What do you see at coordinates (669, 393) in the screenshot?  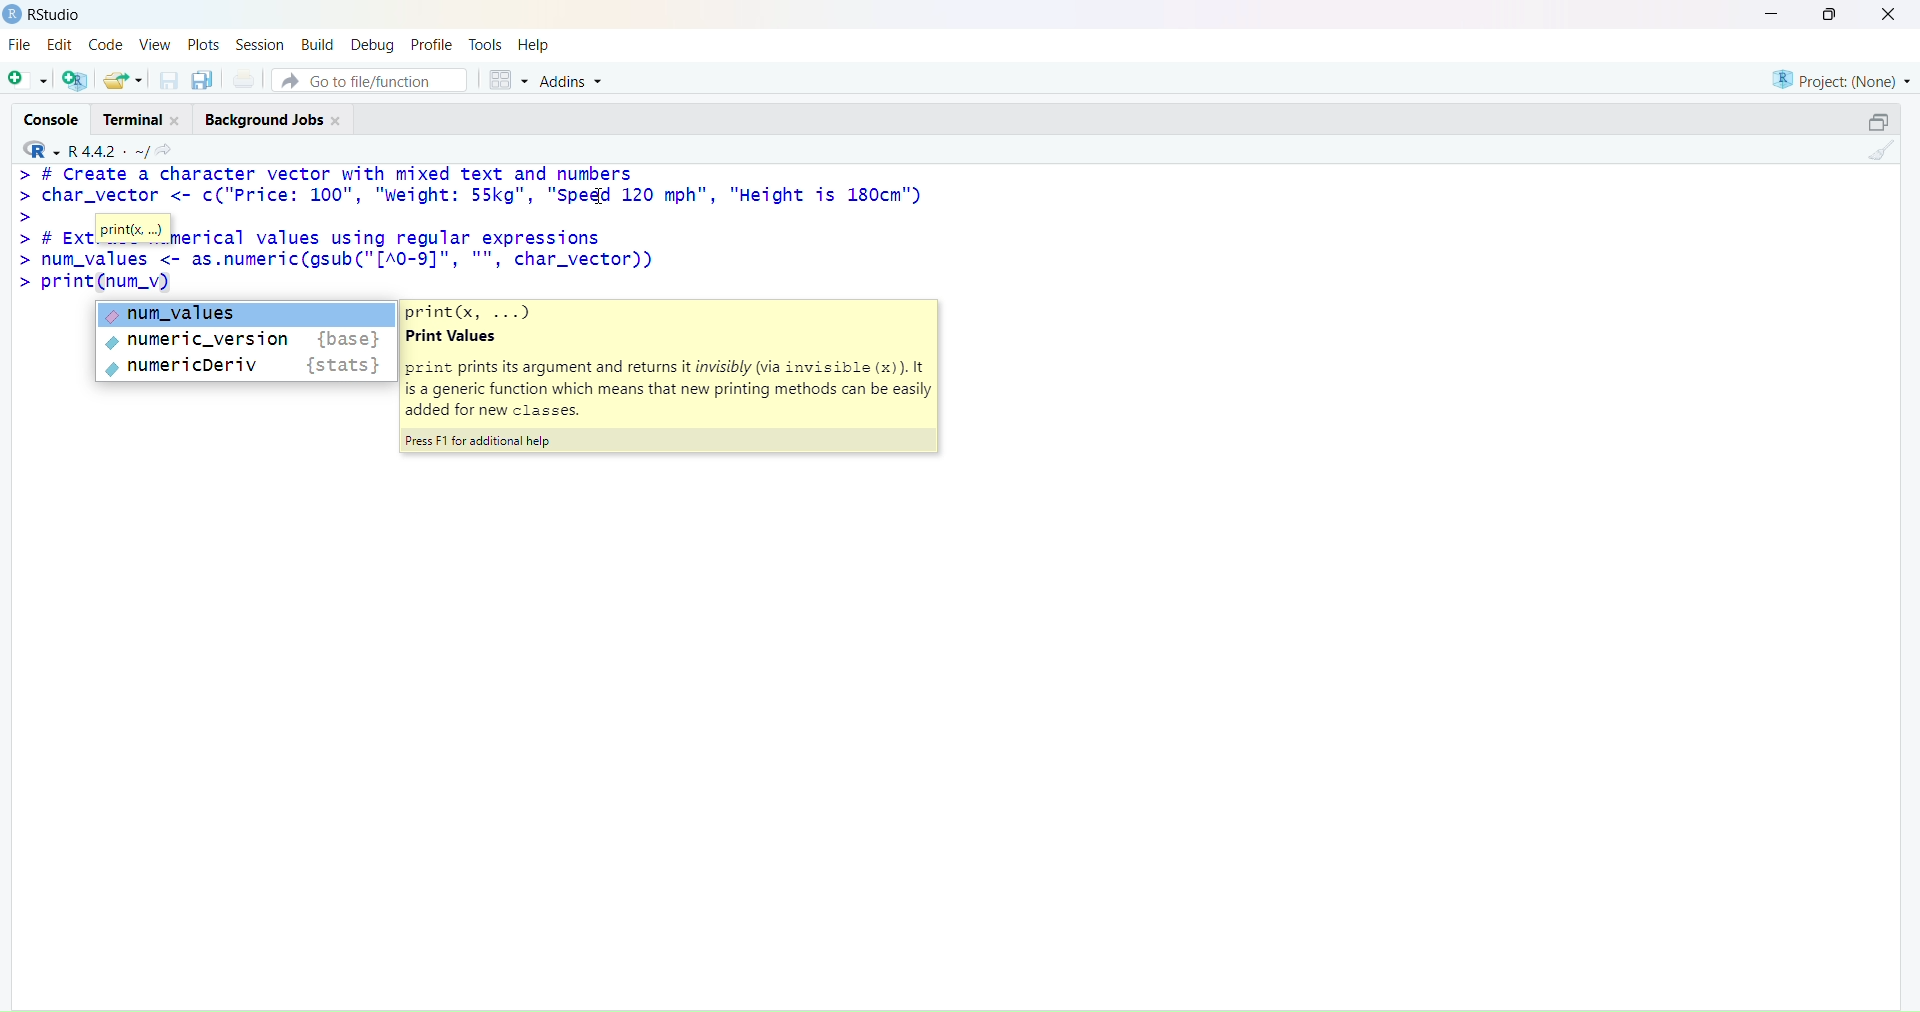 I see `print prints its argument and returns itivisibly (via invisible (x). It
is a generic function which means that new printing methods can be easily
added for new classes.` at bounding box center [669, 393].